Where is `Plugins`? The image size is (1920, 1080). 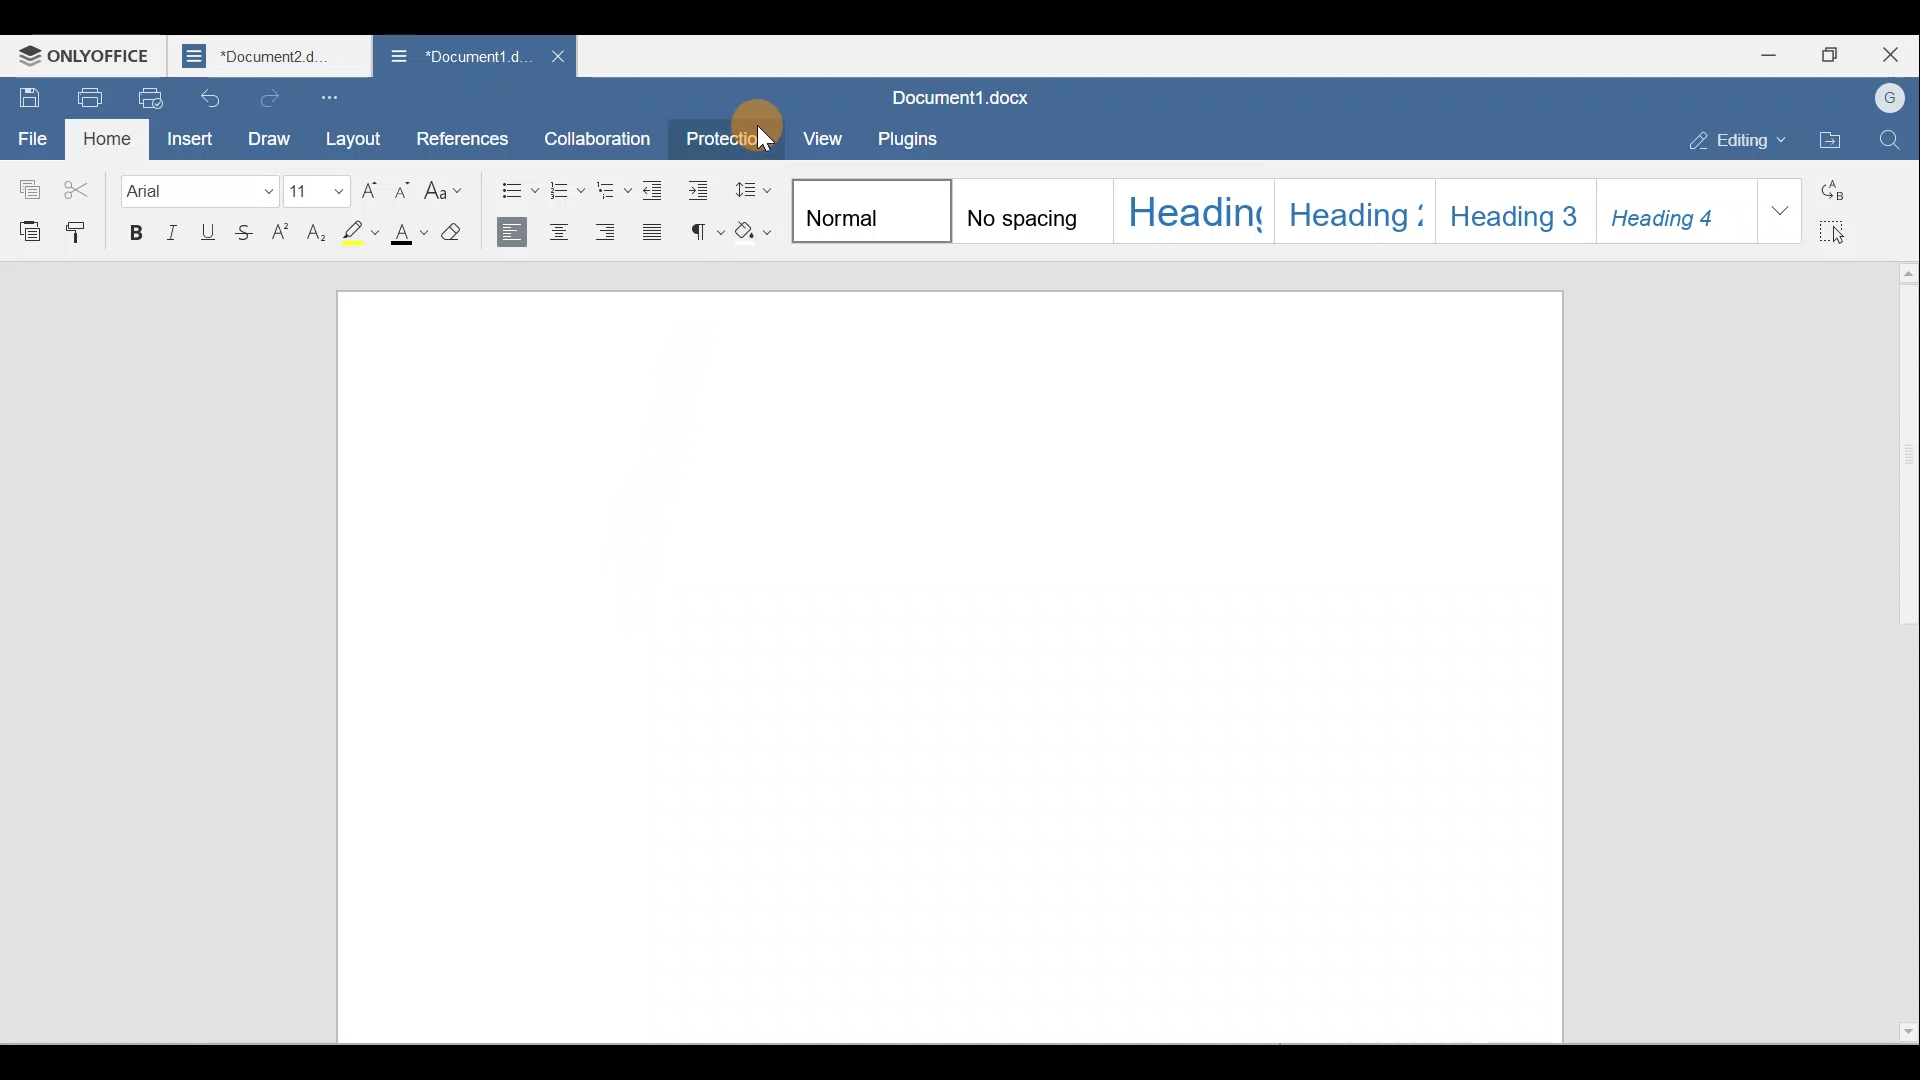
Plugins is located at coordinates (907, 139).